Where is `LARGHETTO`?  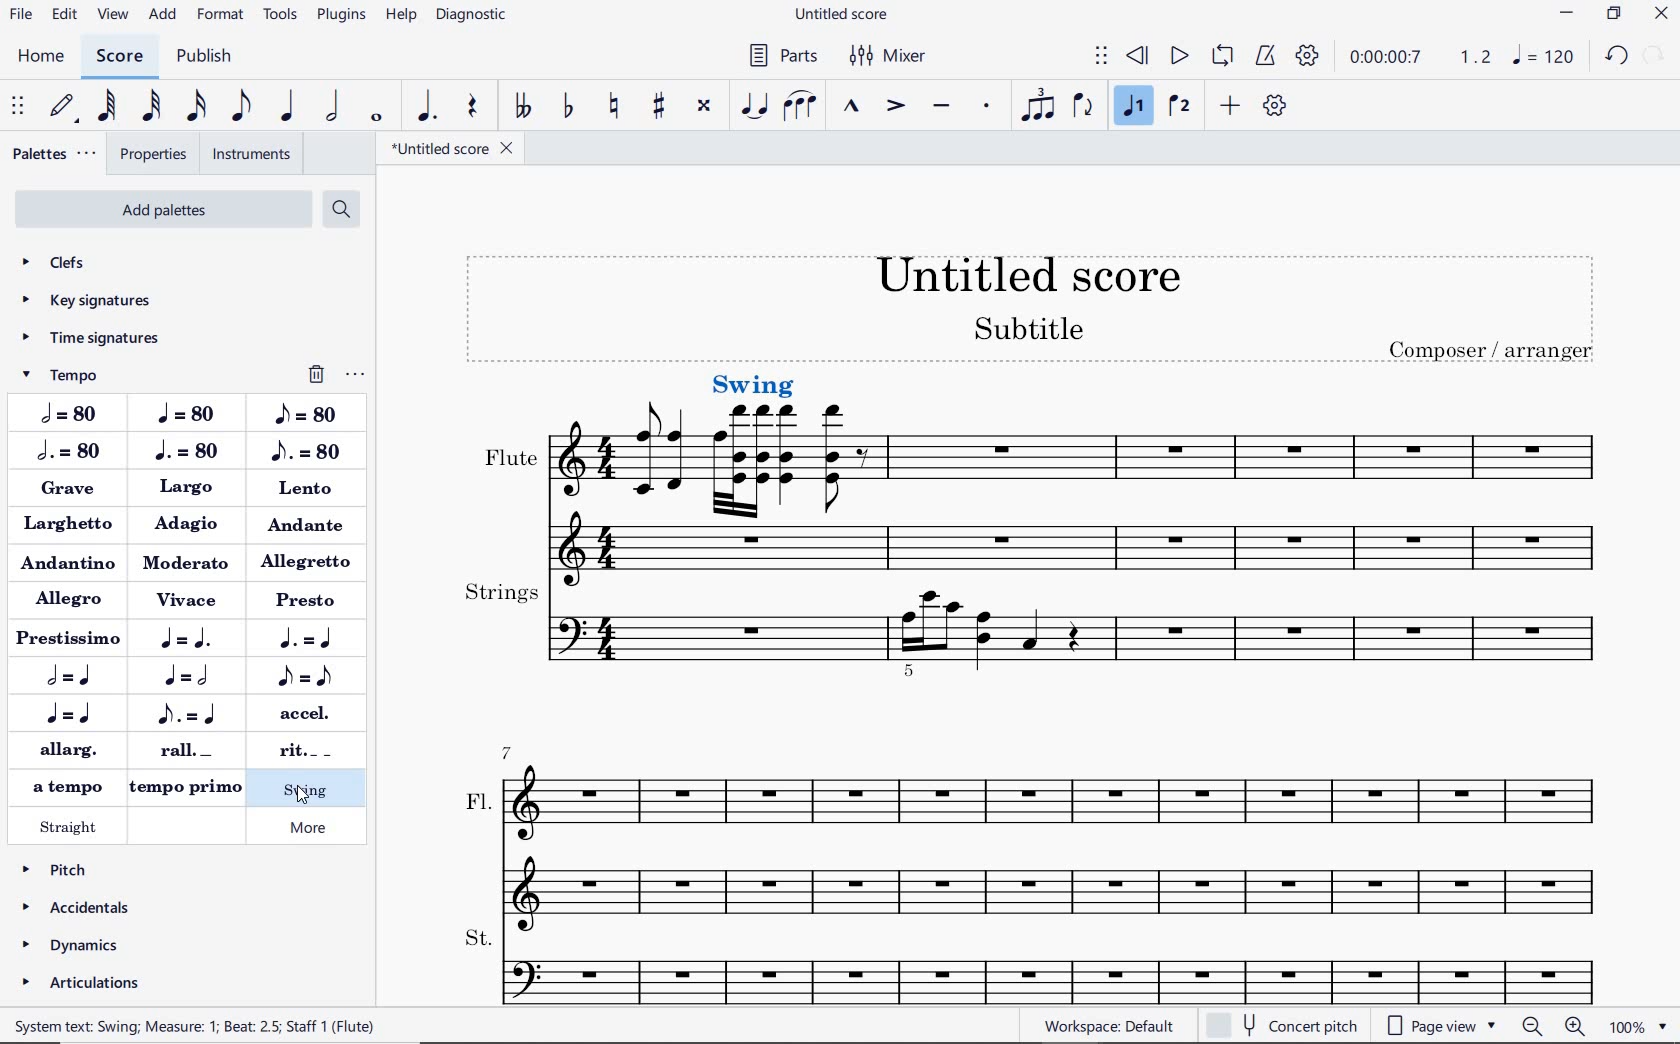 LARGHETTO is located at coordinates (70, 526).